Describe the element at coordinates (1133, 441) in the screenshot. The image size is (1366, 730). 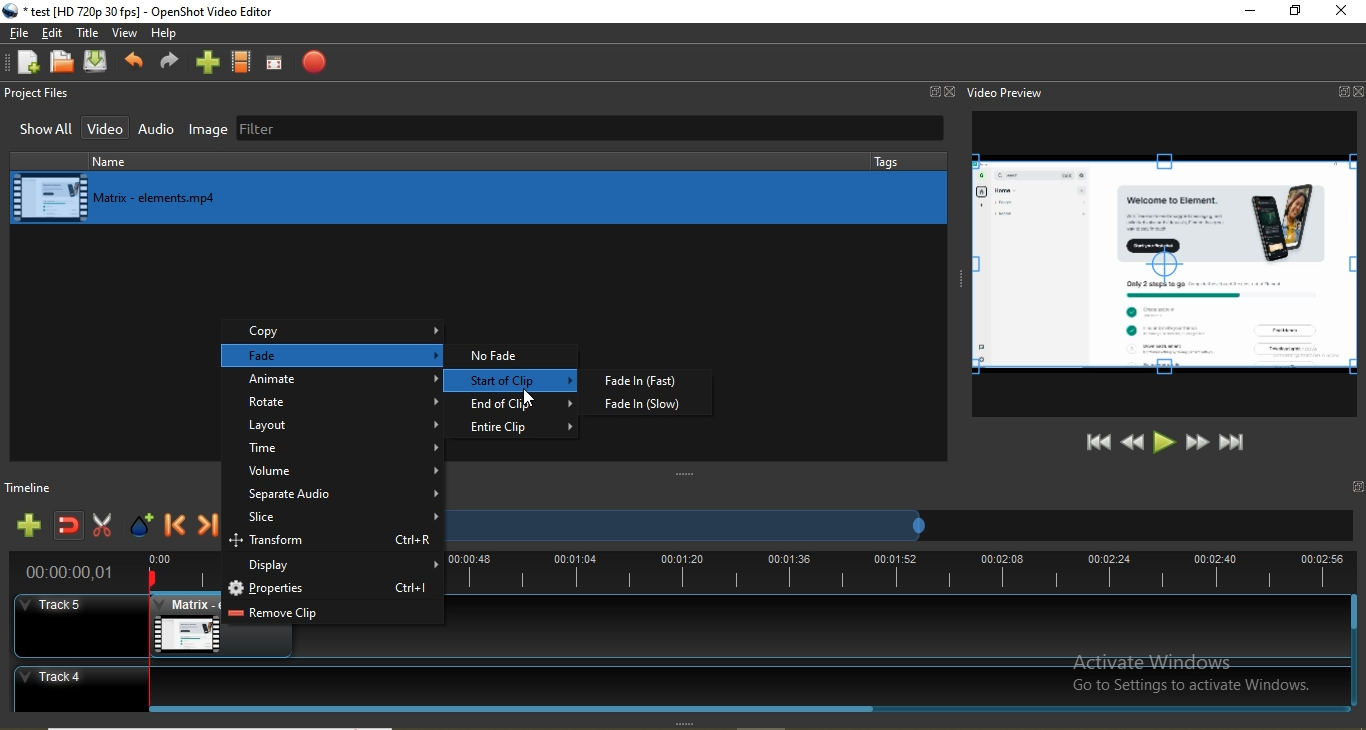
I see `Rewind ` at that location.